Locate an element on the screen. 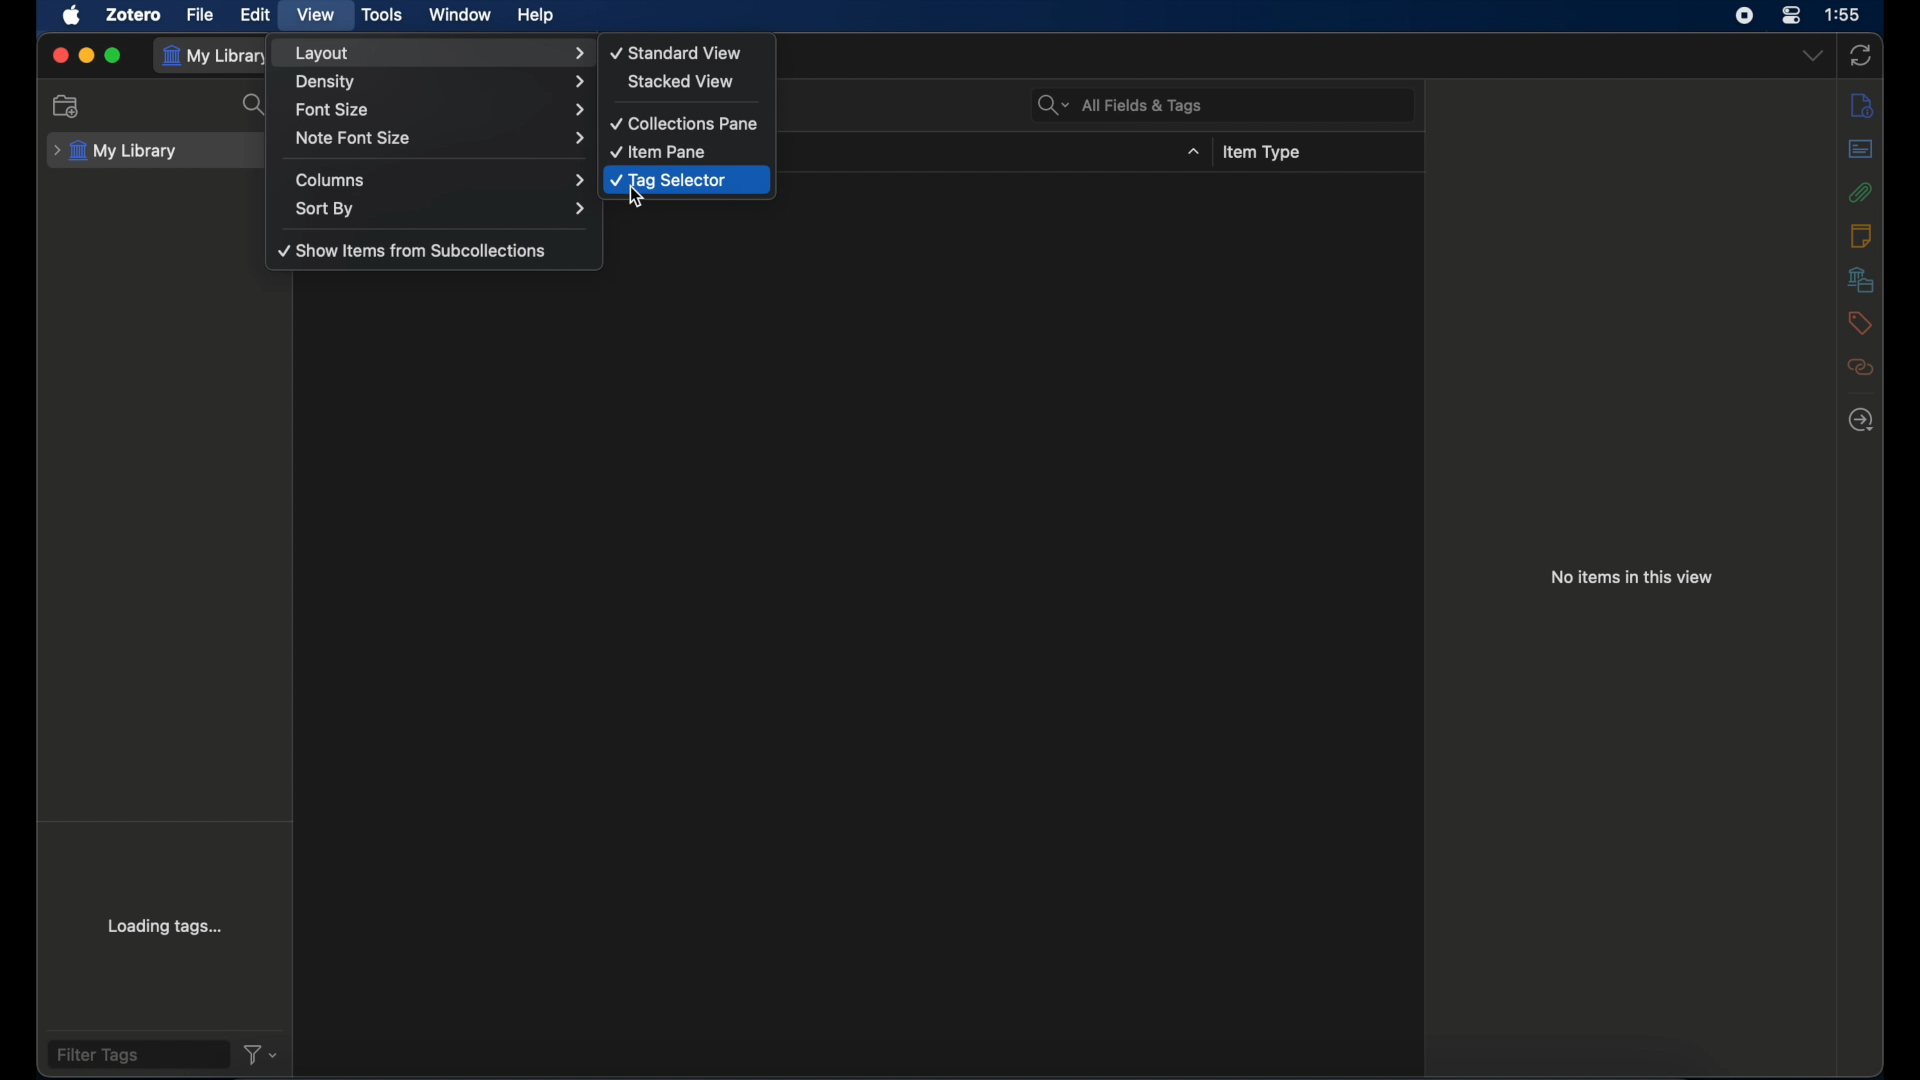  sync is located at coordinates (1861, 54).